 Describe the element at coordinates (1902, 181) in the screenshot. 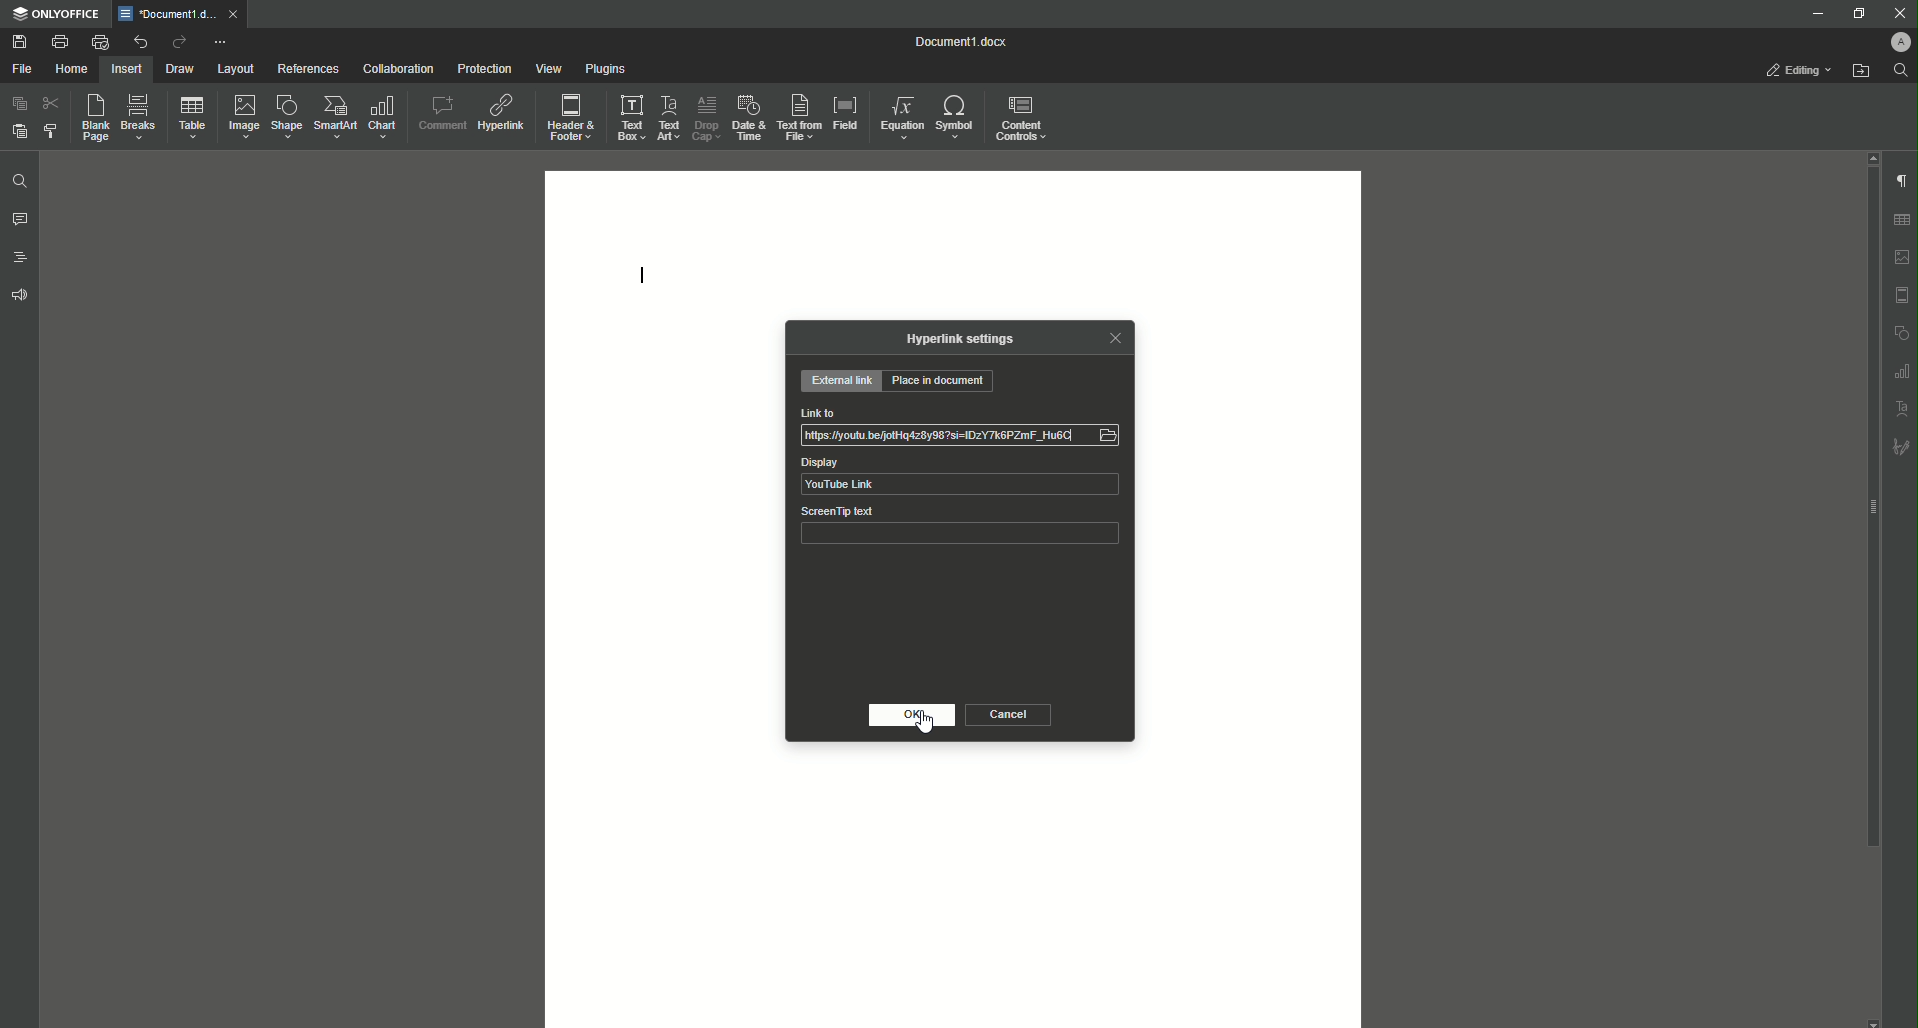

I see `Paragraph Settings` at that location.